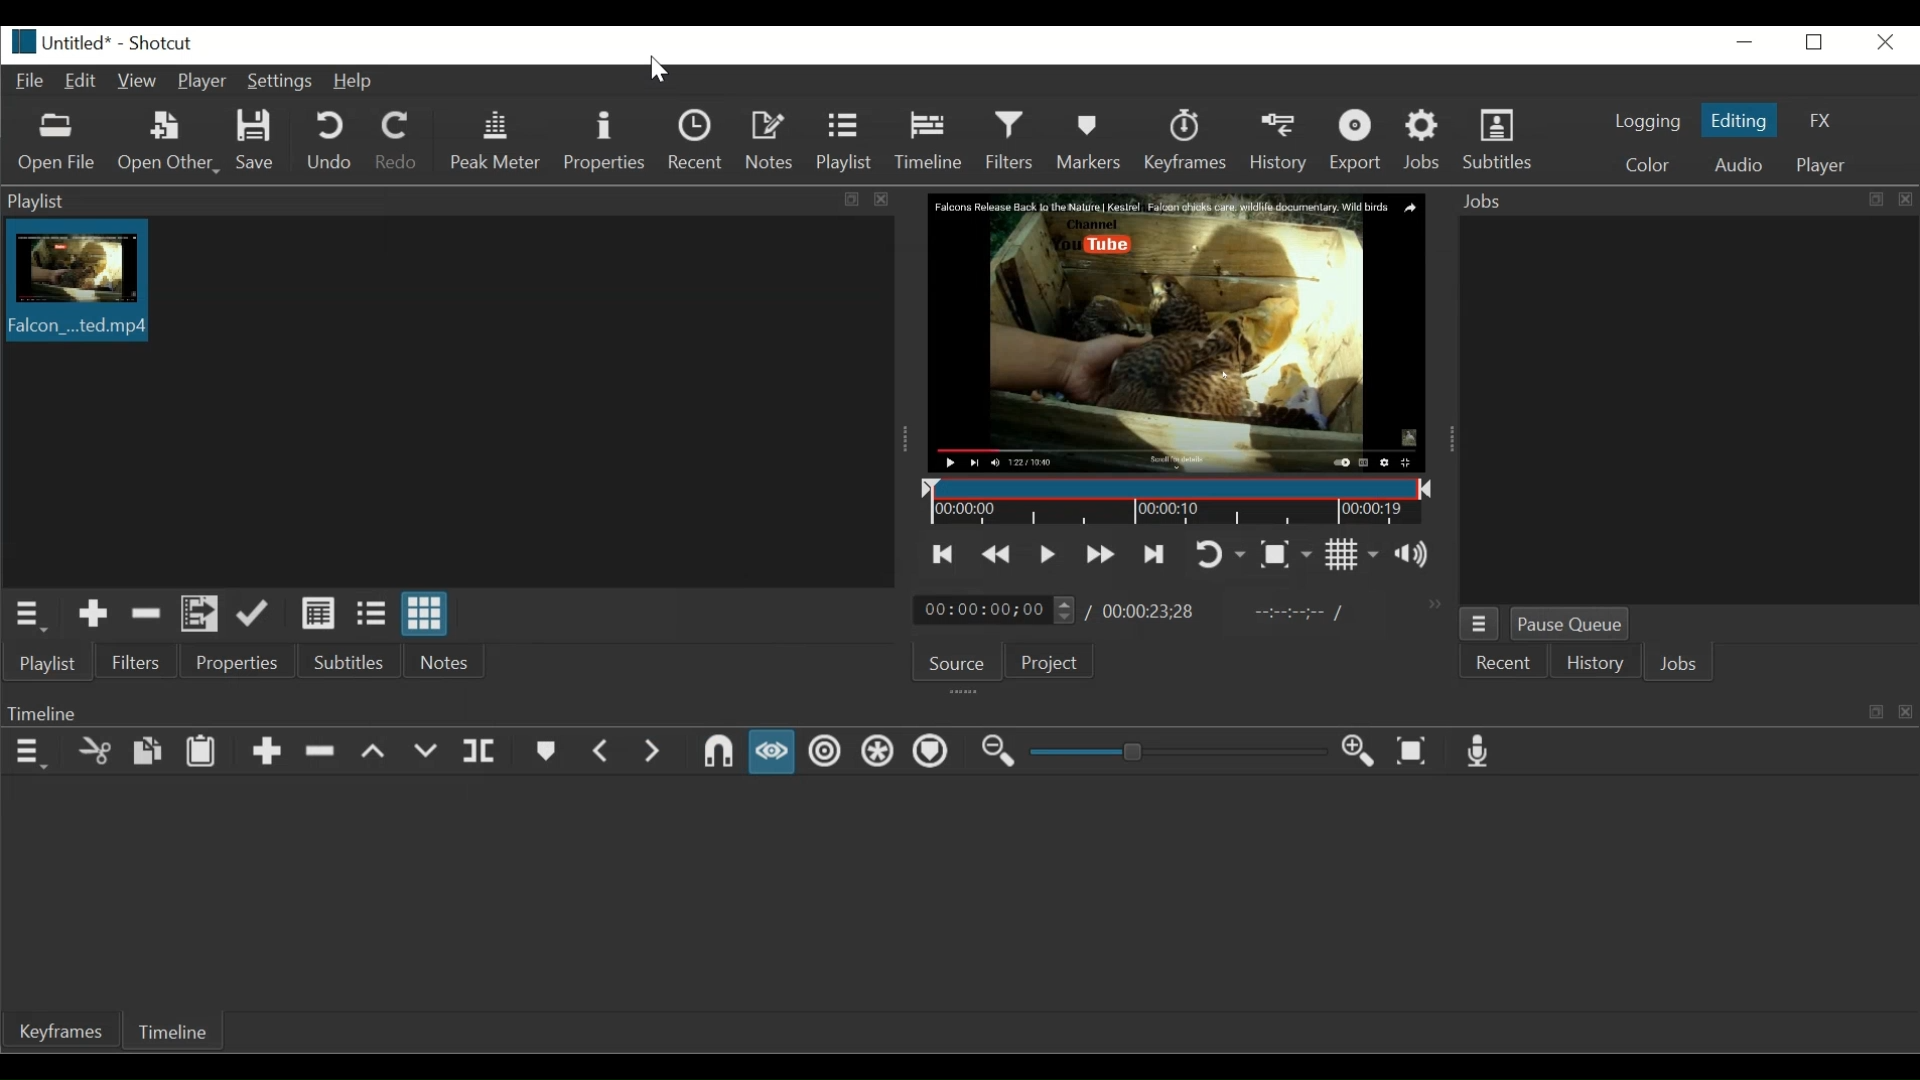 The height and width of the screenshot is (1080, 1920). What do you see at coordinates (203, 752) in the screenshot?
I see `Paste` at bounding box center [203, 752].